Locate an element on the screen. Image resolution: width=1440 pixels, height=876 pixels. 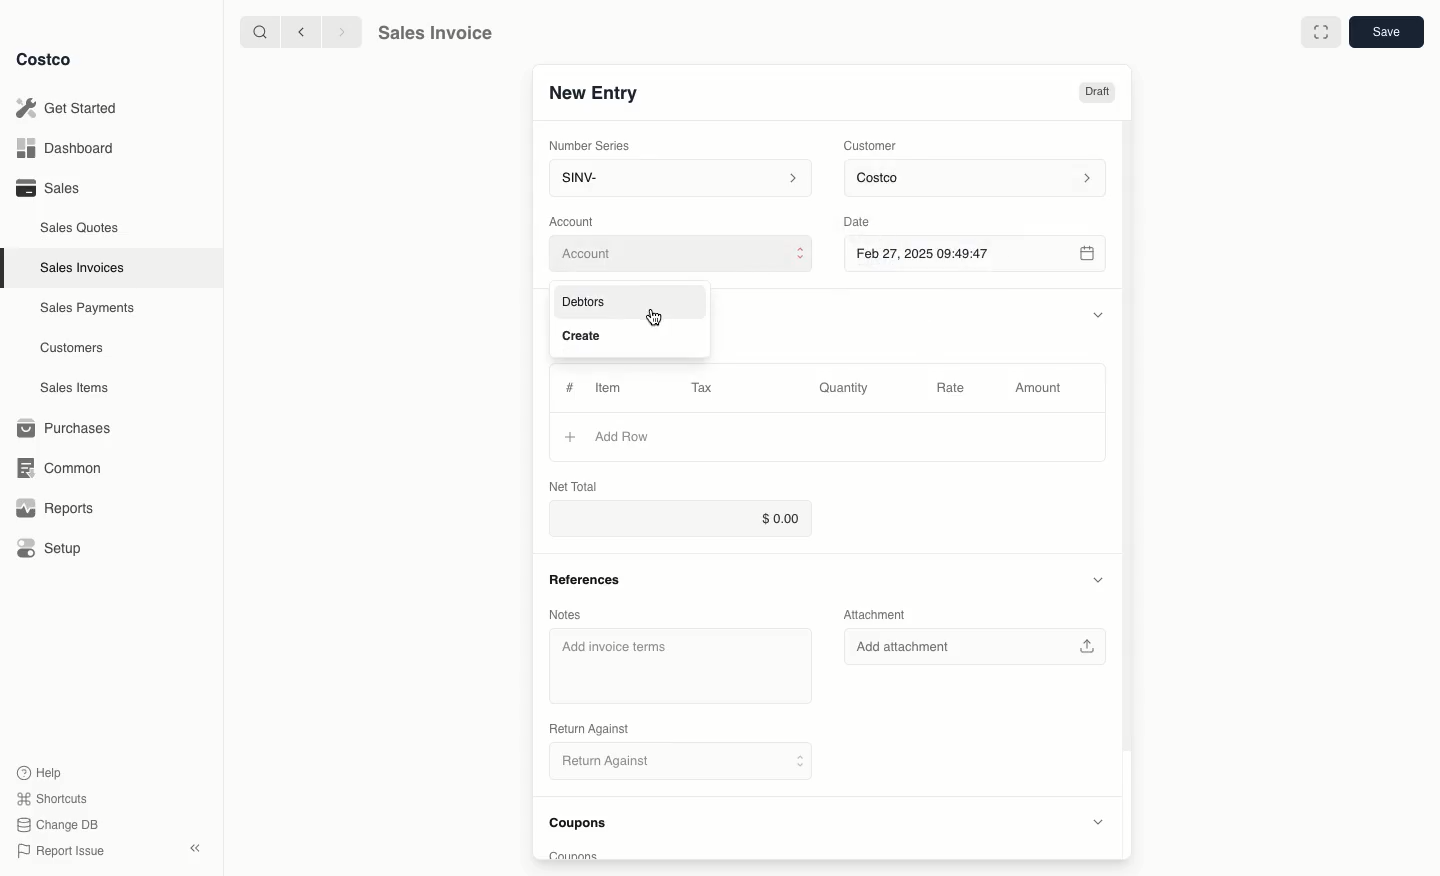
Tax is located at coordinates (707, 387).